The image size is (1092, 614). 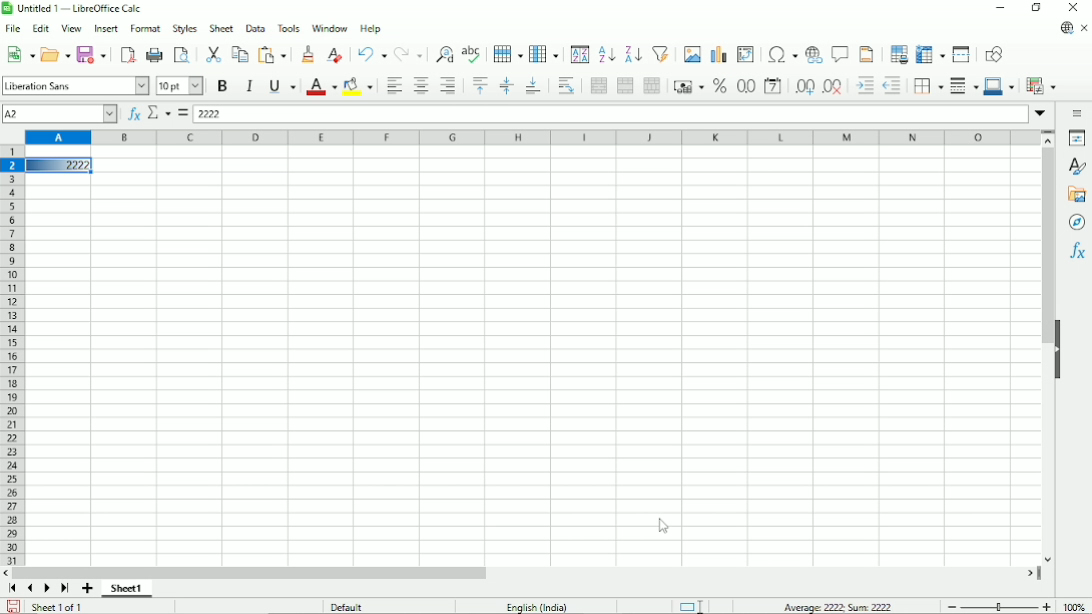 What do you see at coordinates (1065, 29) in the screenshot?
I see `Update available` at bounding box center [1065, 29].